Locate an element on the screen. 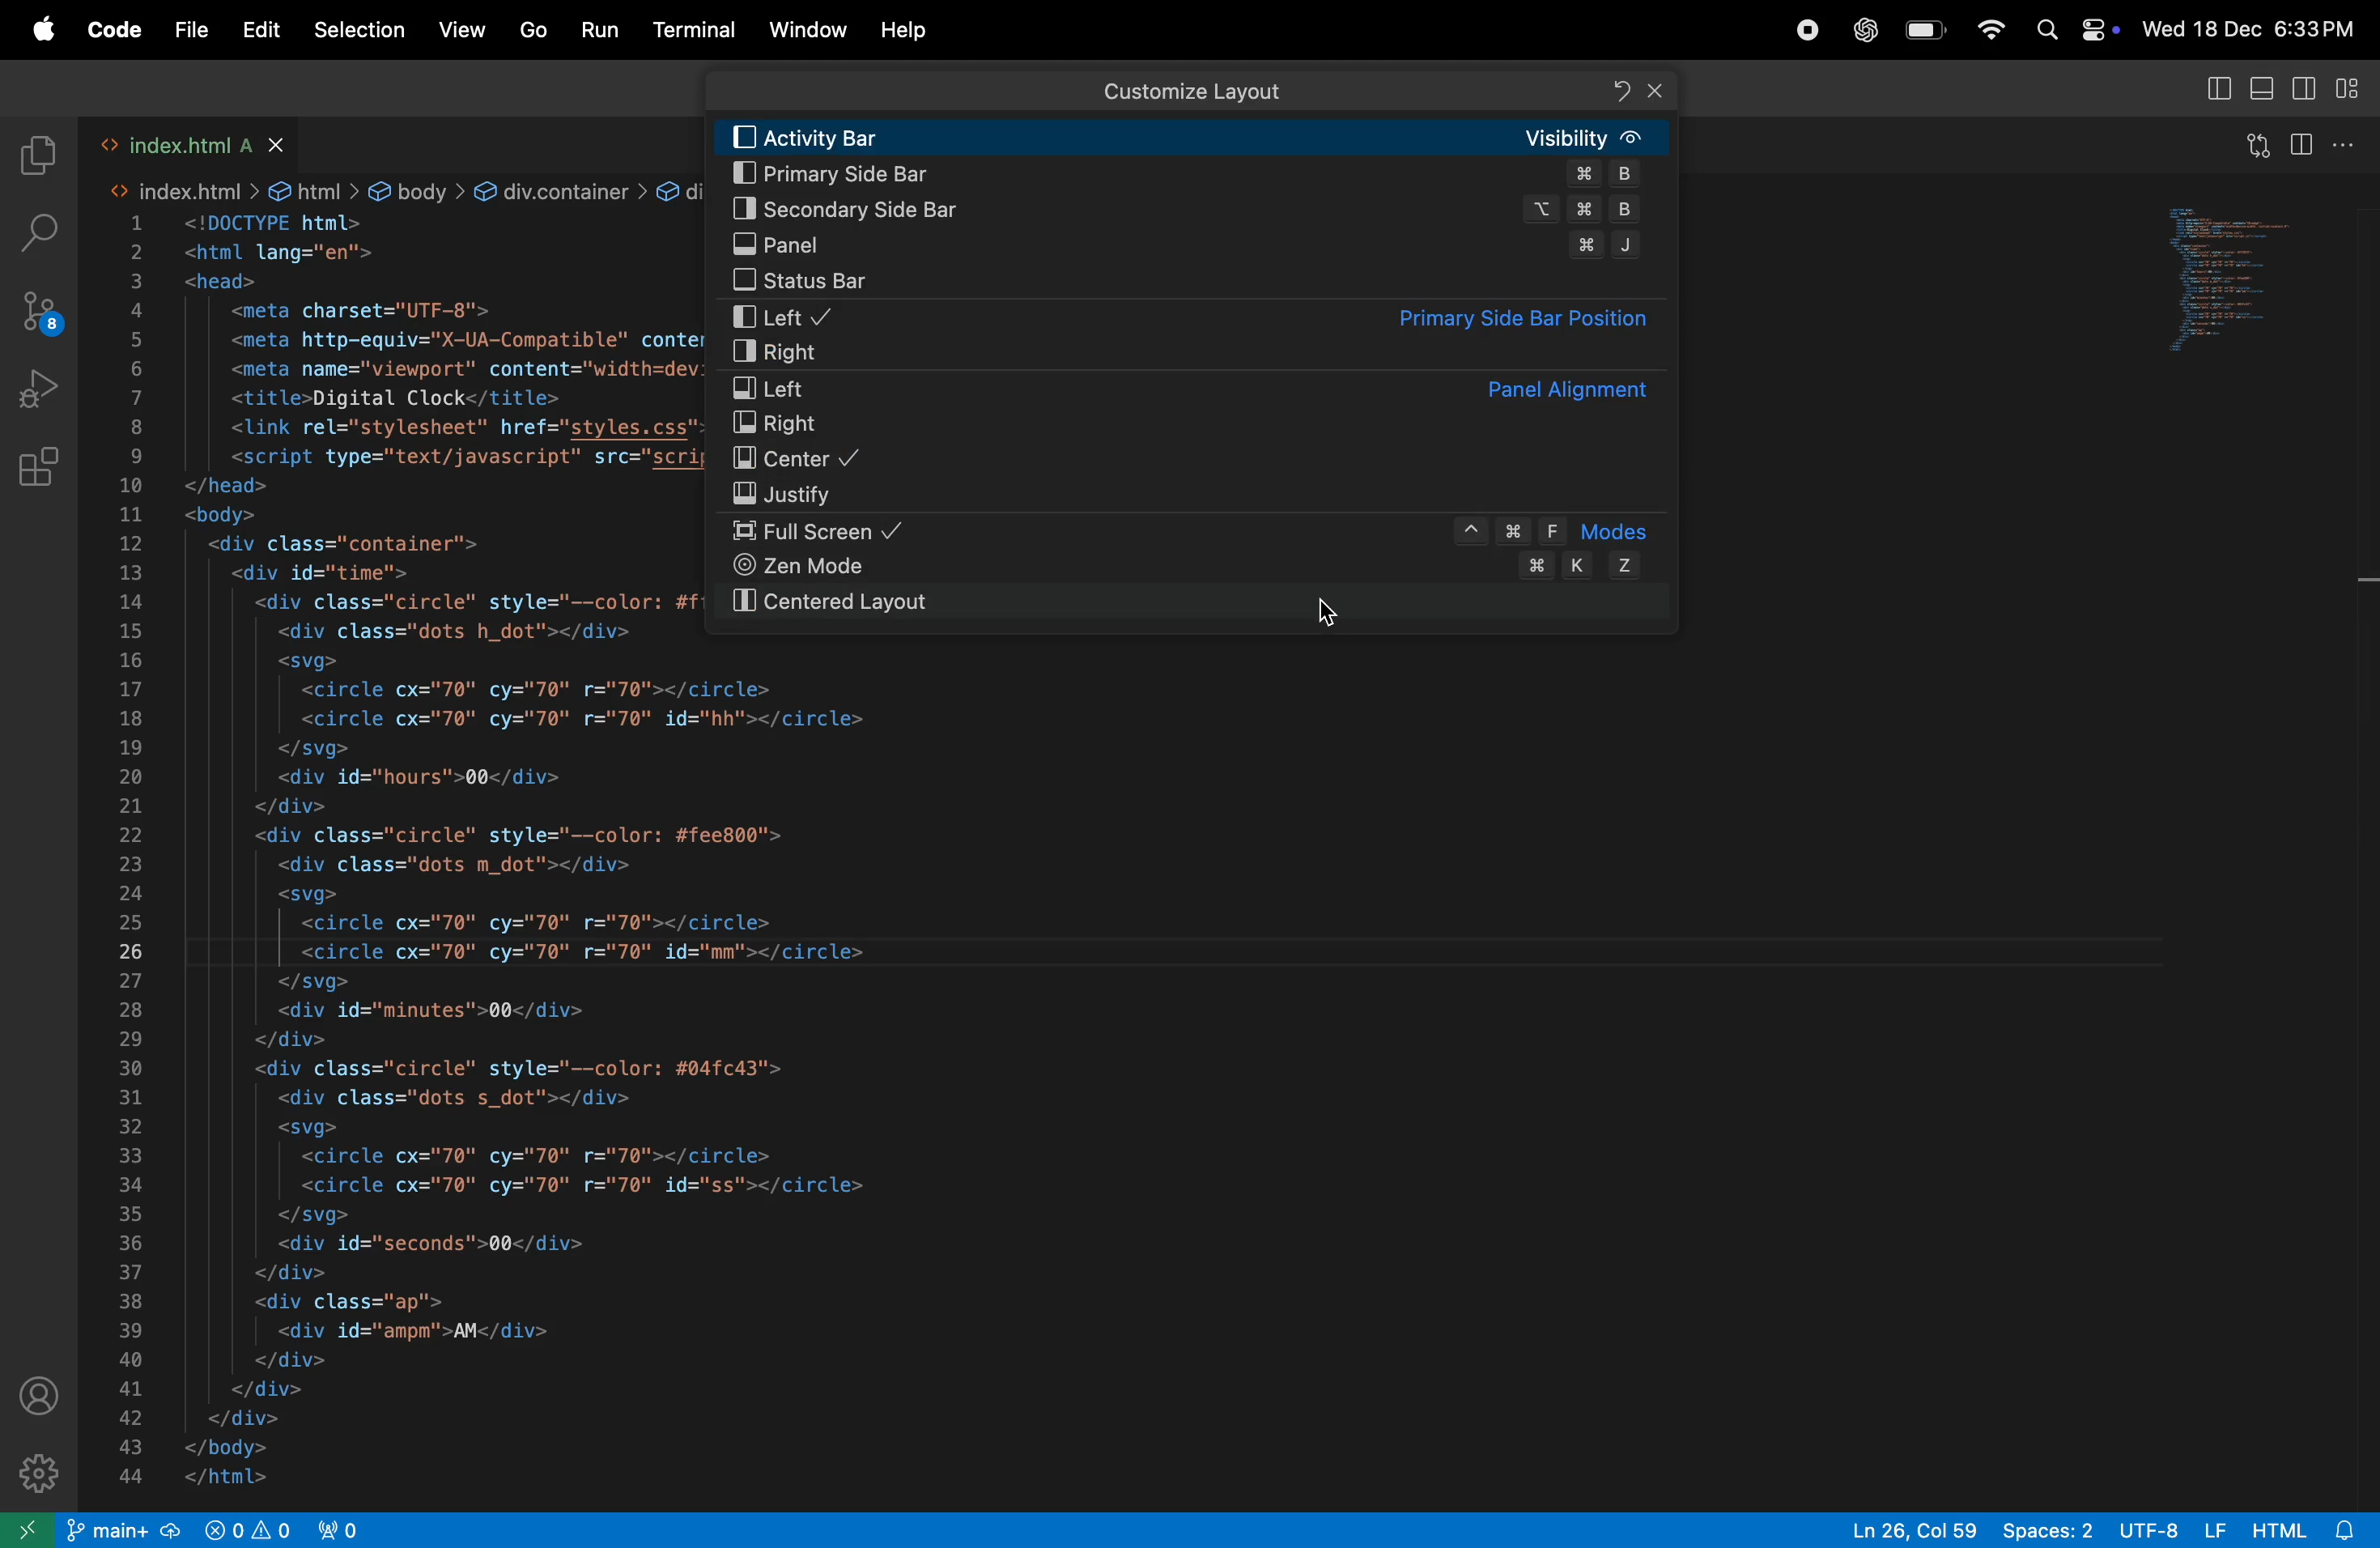  Search bar is located at coordinates (1198, 89).